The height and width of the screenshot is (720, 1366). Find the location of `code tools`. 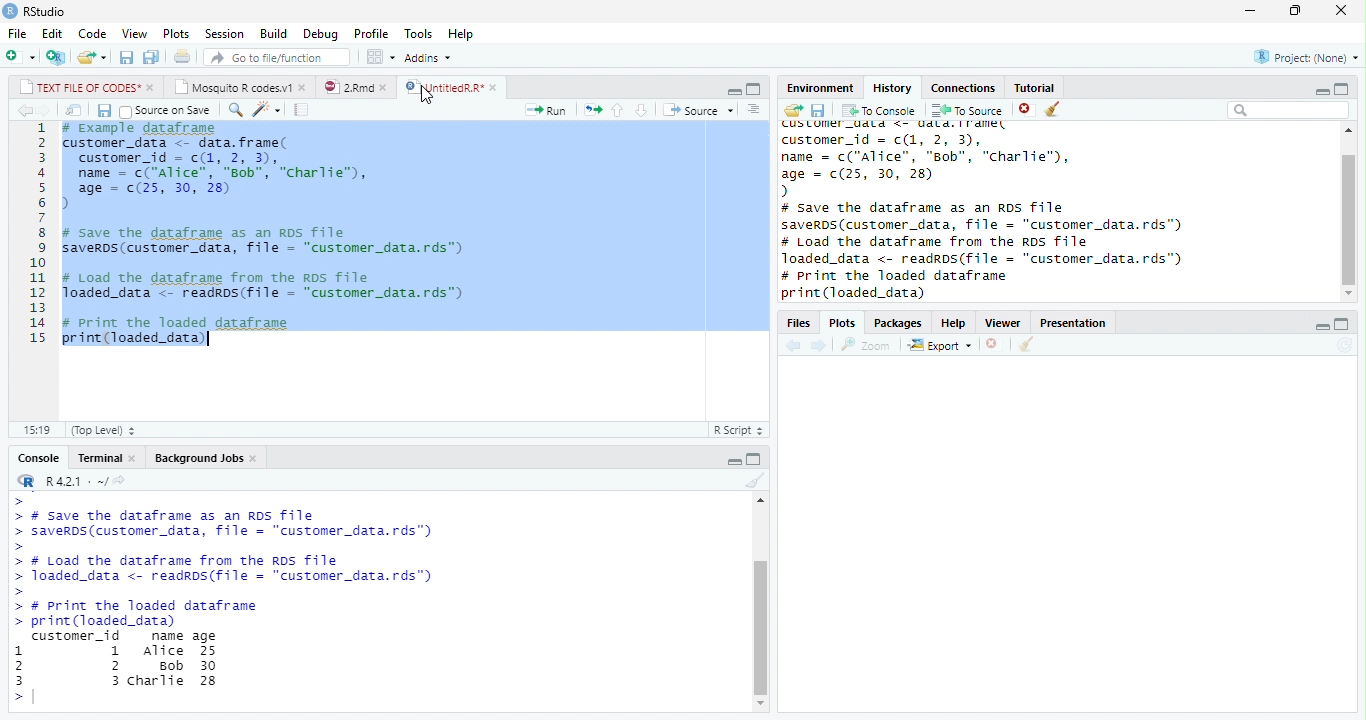

code tools is located at coordinates (267, 110).